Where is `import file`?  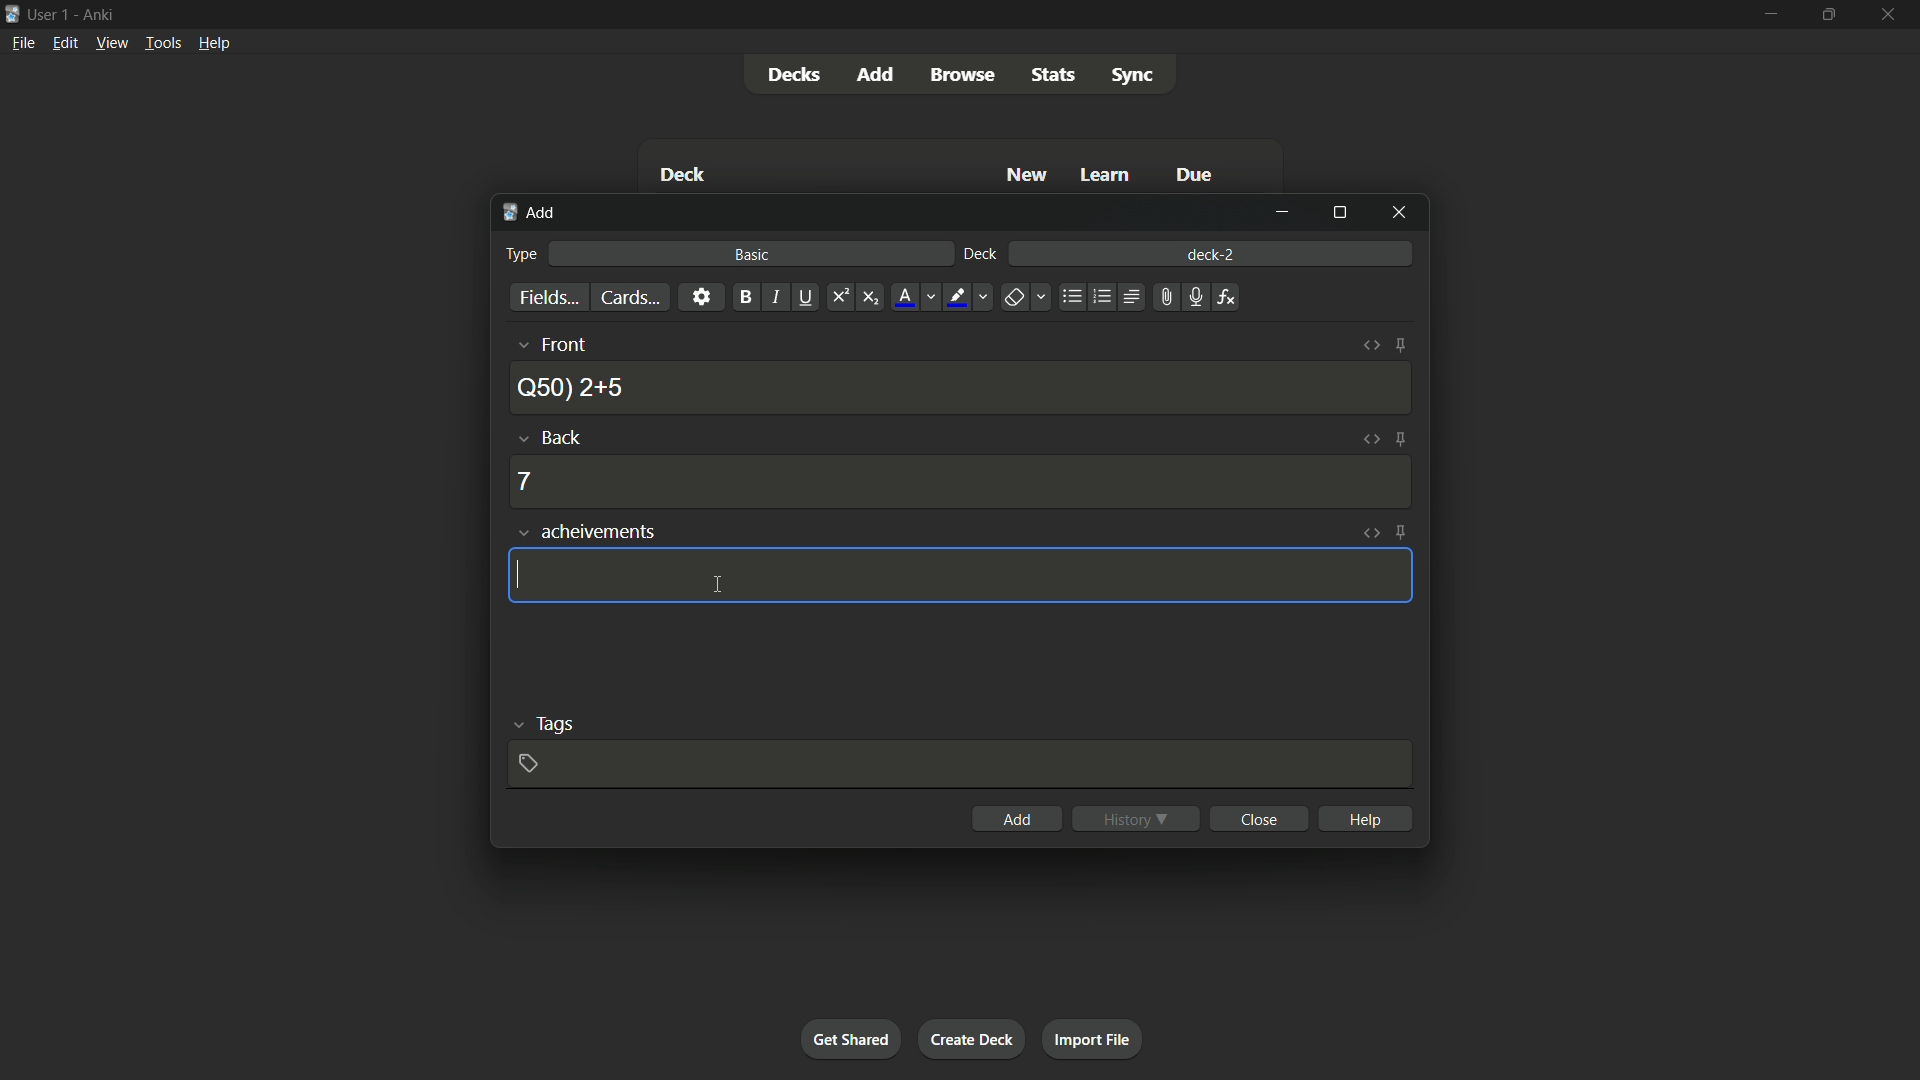
import file is located at coordinates (1094, 1040).